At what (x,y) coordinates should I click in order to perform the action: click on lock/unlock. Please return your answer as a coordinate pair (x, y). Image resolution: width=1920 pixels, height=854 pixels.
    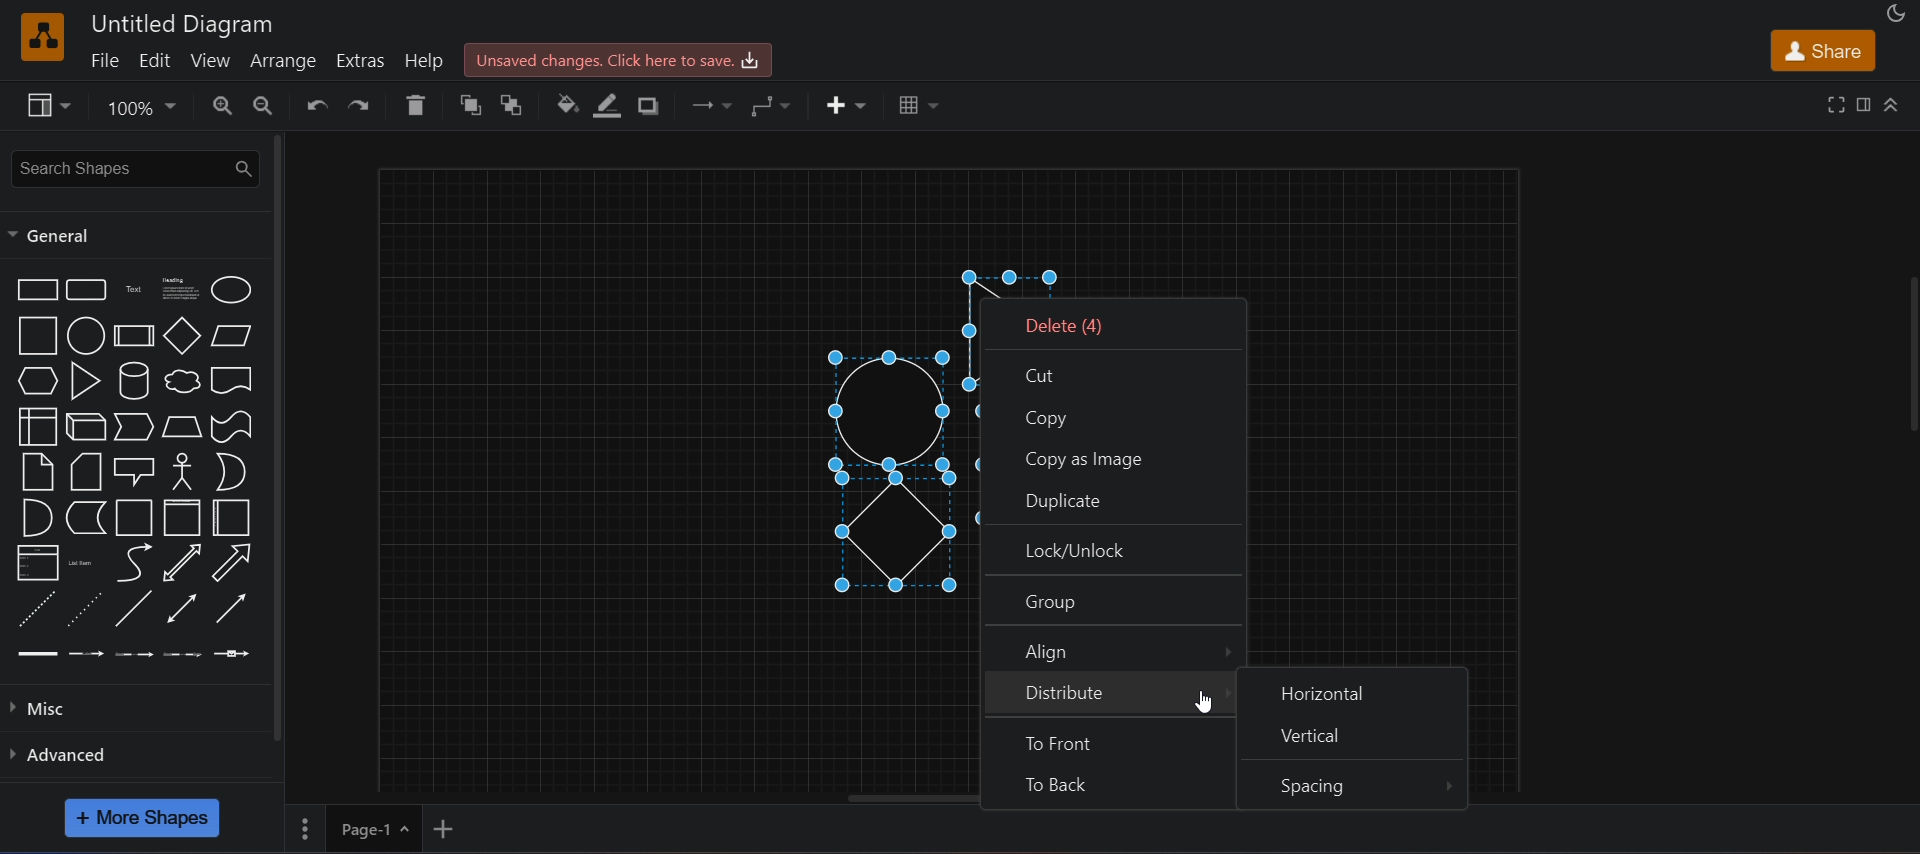
    Looking at the image, I should click on (1113, 551).